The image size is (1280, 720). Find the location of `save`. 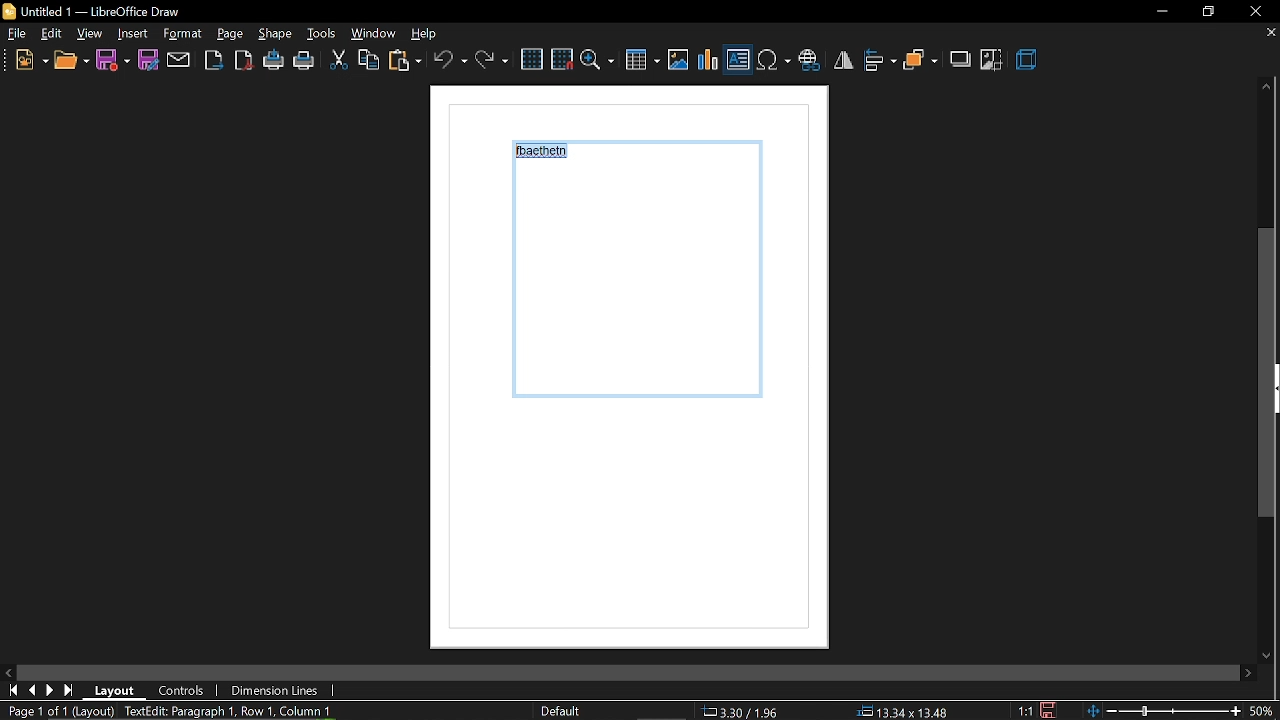

save is located at coordinates (114, 61).